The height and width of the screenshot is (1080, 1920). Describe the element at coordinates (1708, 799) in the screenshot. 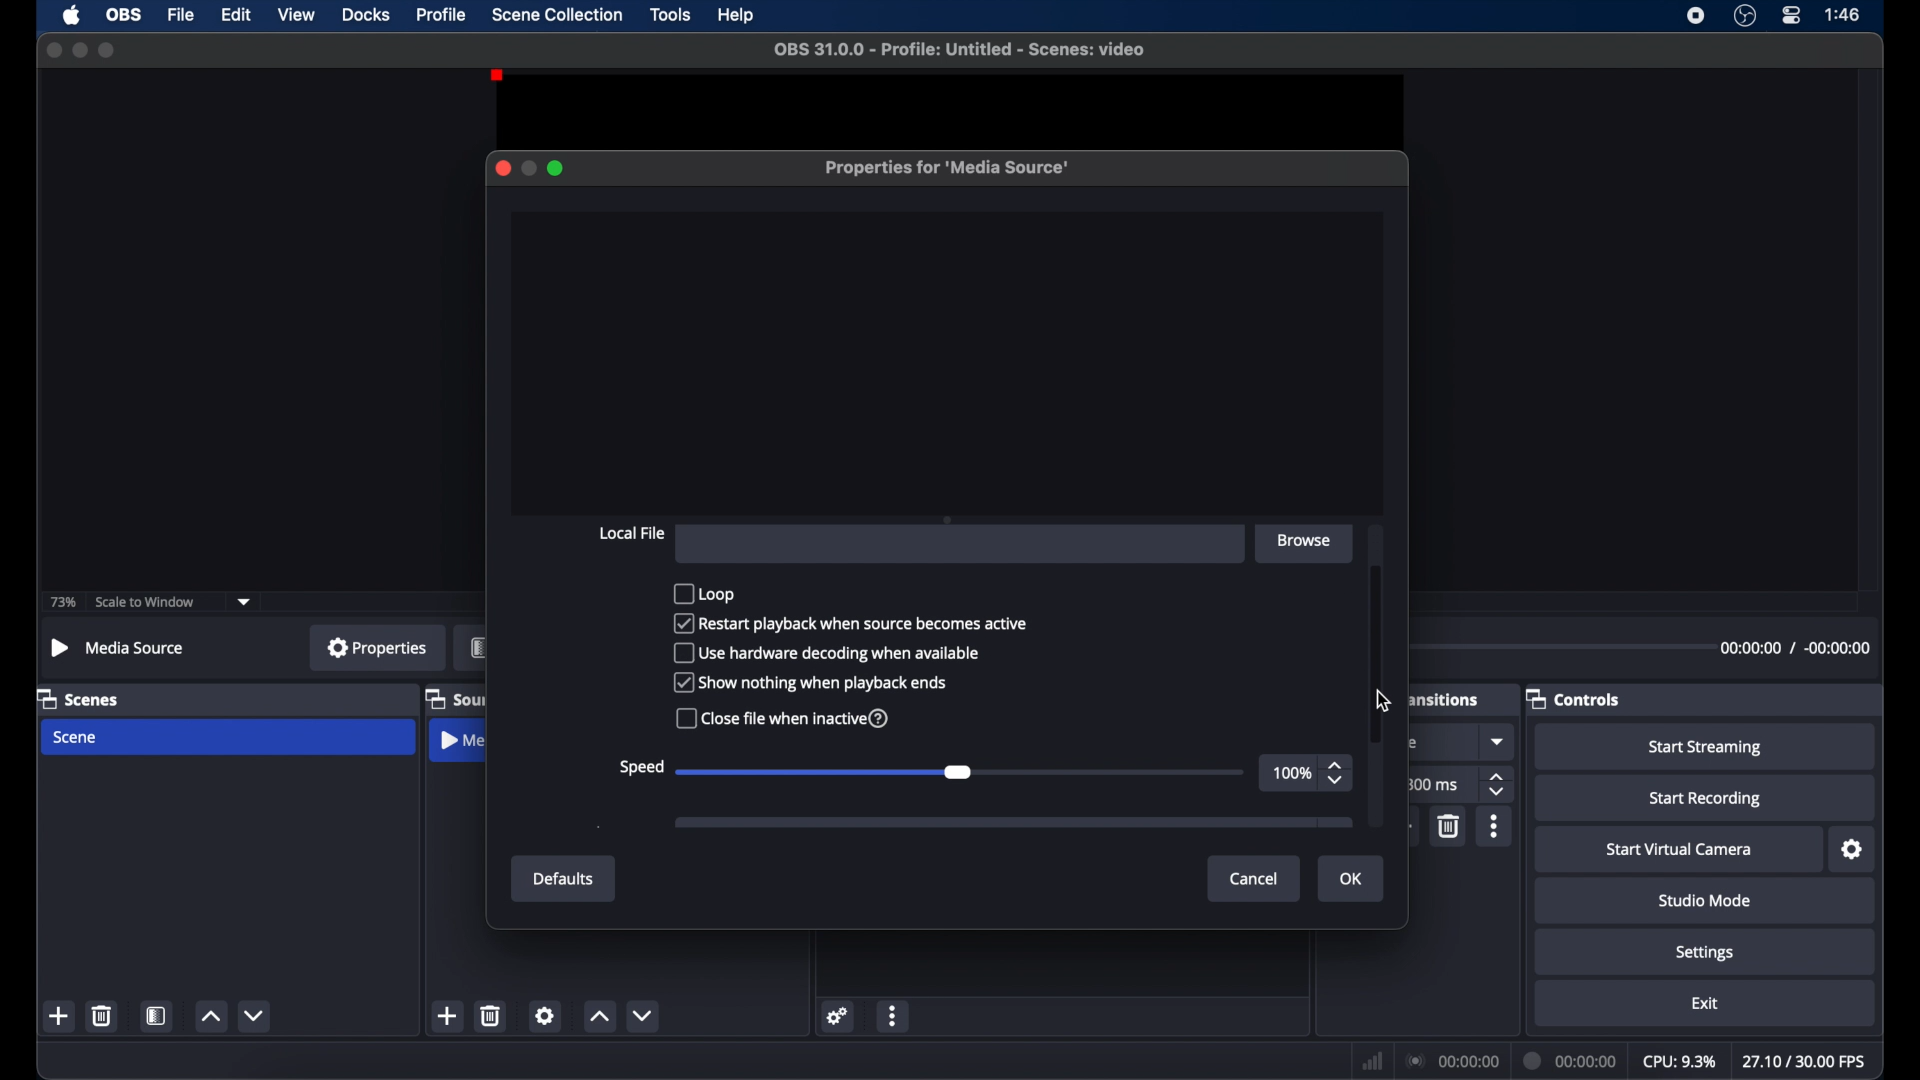

I see `start recording` at that location.